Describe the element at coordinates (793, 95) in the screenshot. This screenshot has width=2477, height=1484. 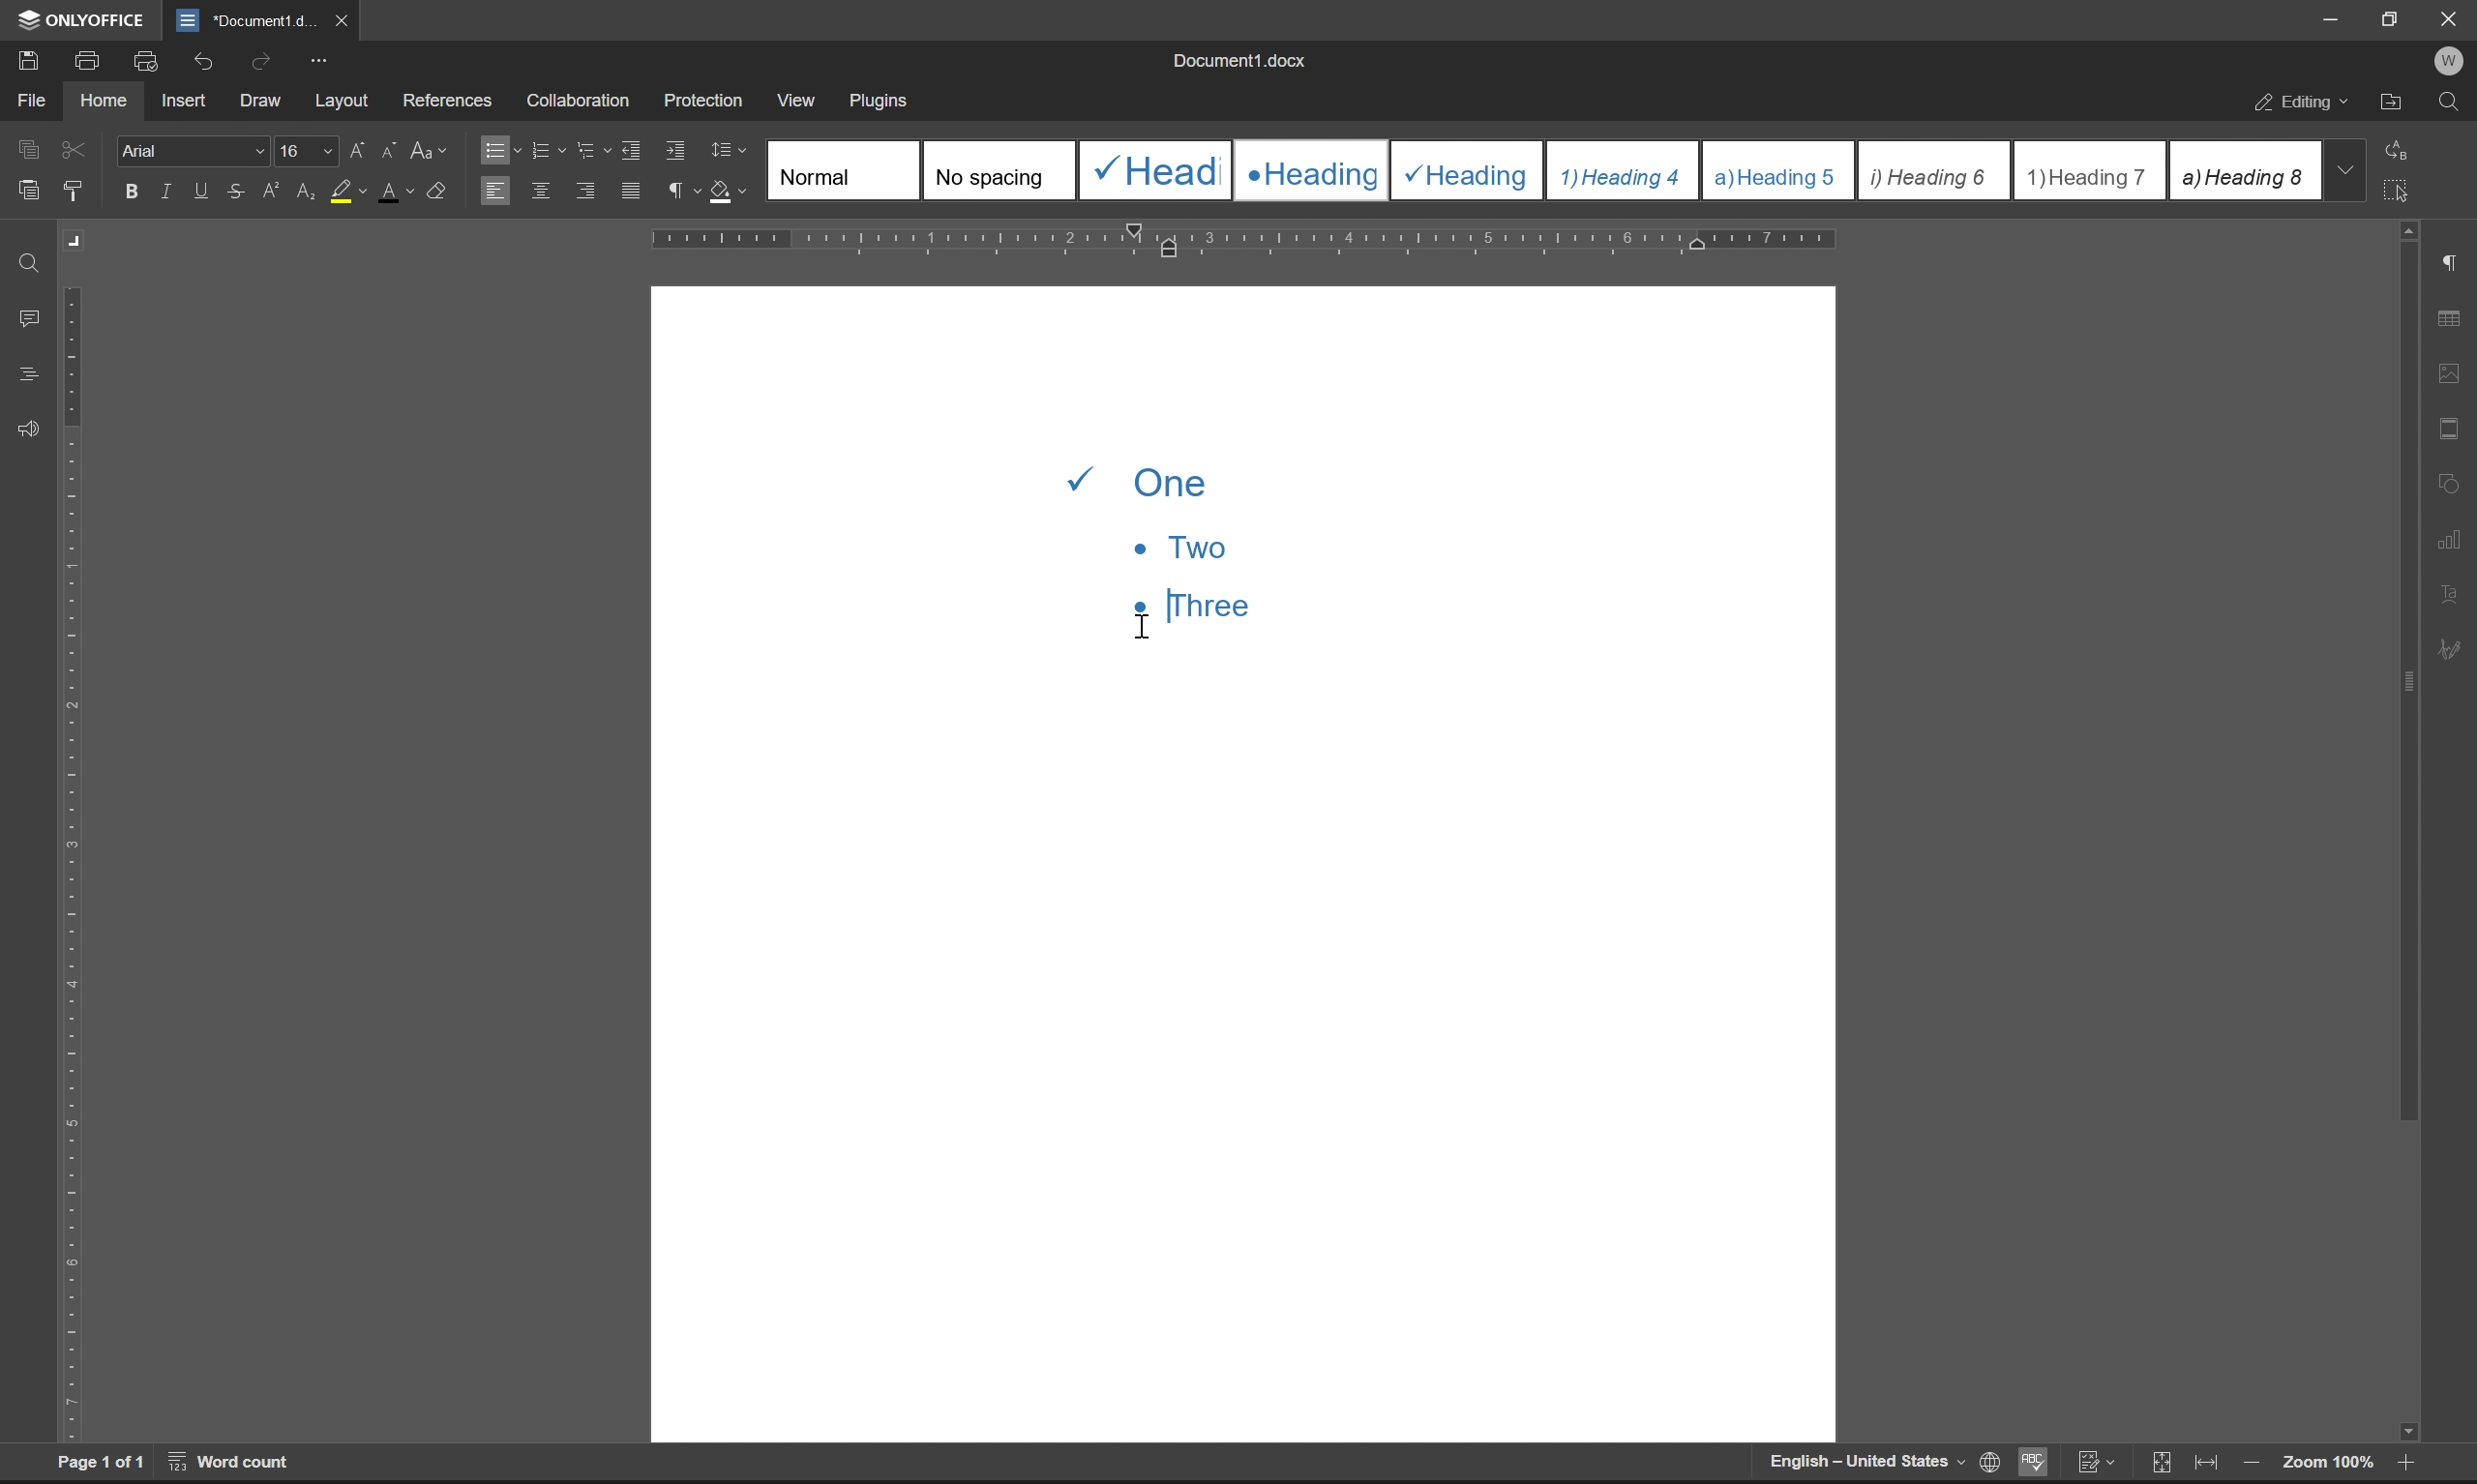
I see `view` at that location.